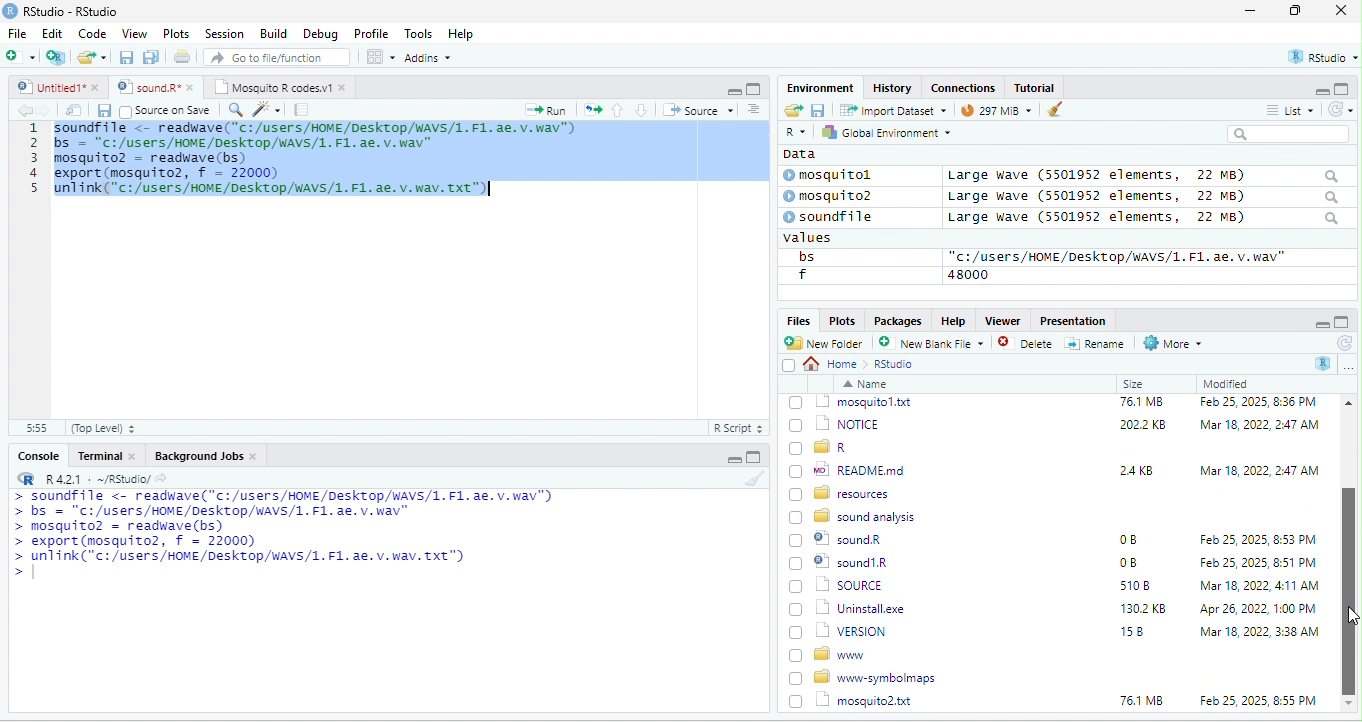 This screenshot has width=1362, height=722. I want to click on Help, so click(953, 319).